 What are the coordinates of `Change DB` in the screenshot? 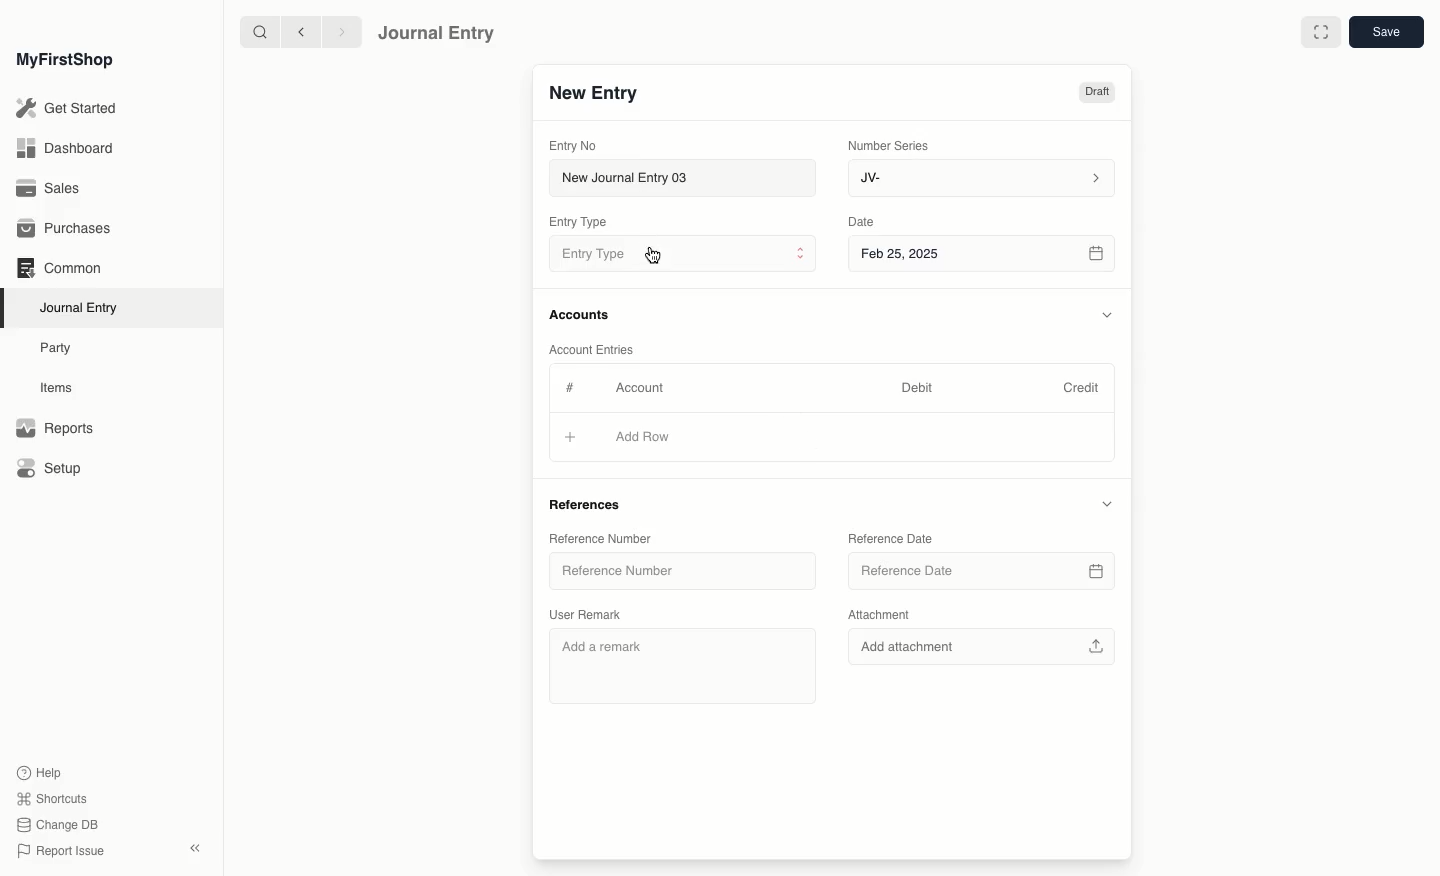 It's located at (58, 826).